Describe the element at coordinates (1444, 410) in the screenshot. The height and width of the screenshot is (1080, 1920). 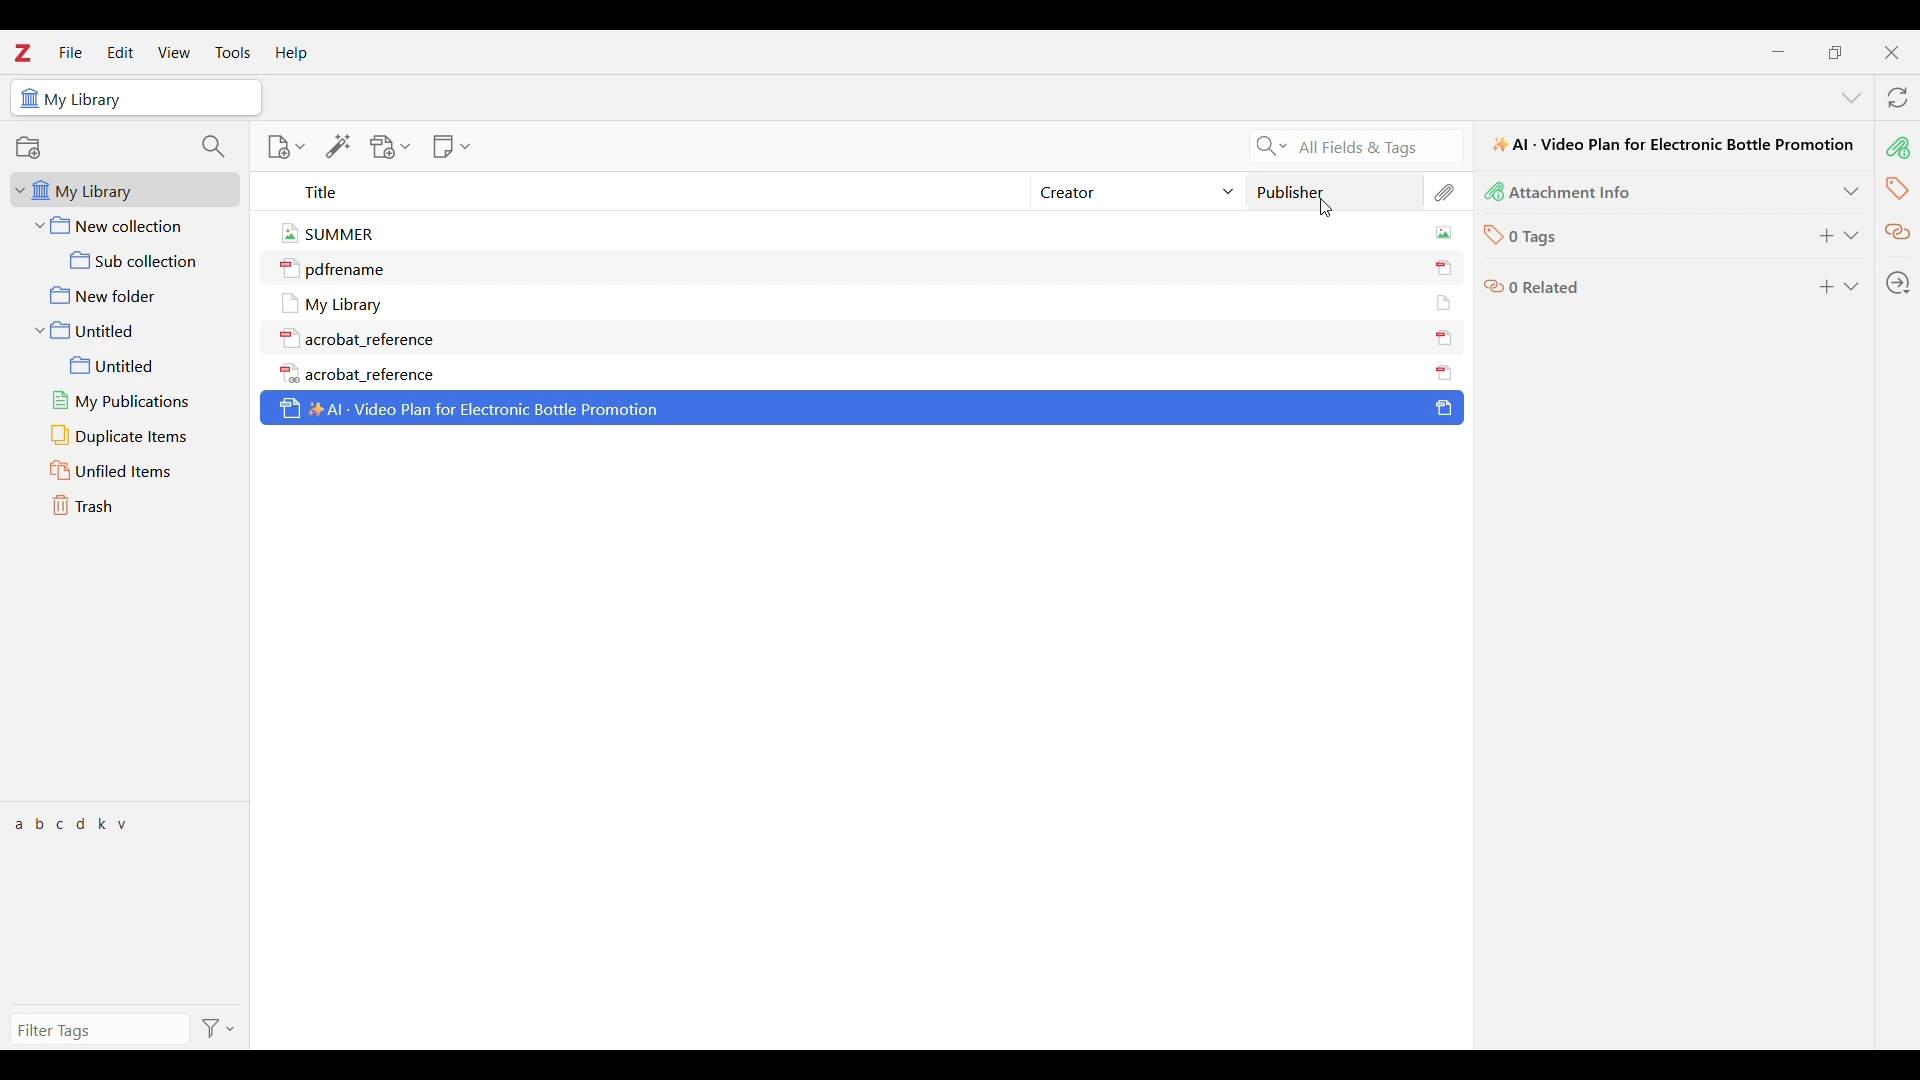
I see `icon` at that location.